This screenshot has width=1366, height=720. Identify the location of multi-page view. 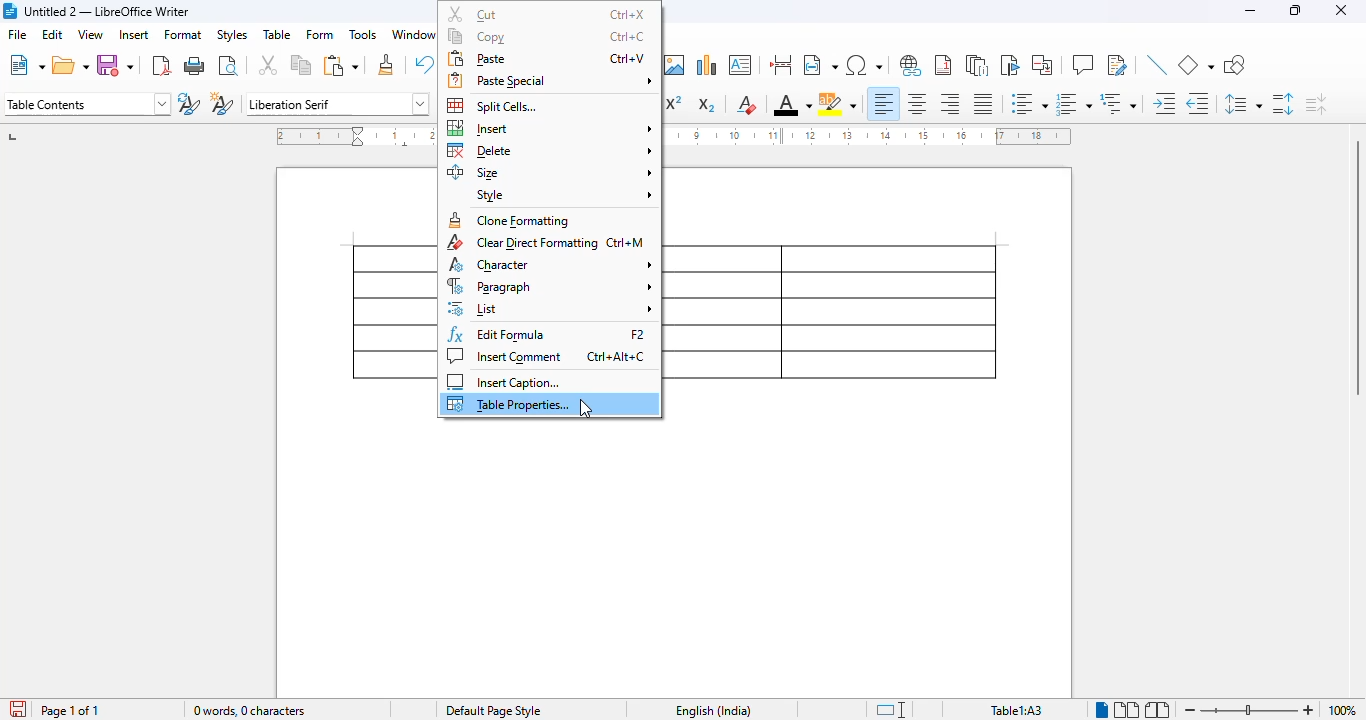
(1127, 709).